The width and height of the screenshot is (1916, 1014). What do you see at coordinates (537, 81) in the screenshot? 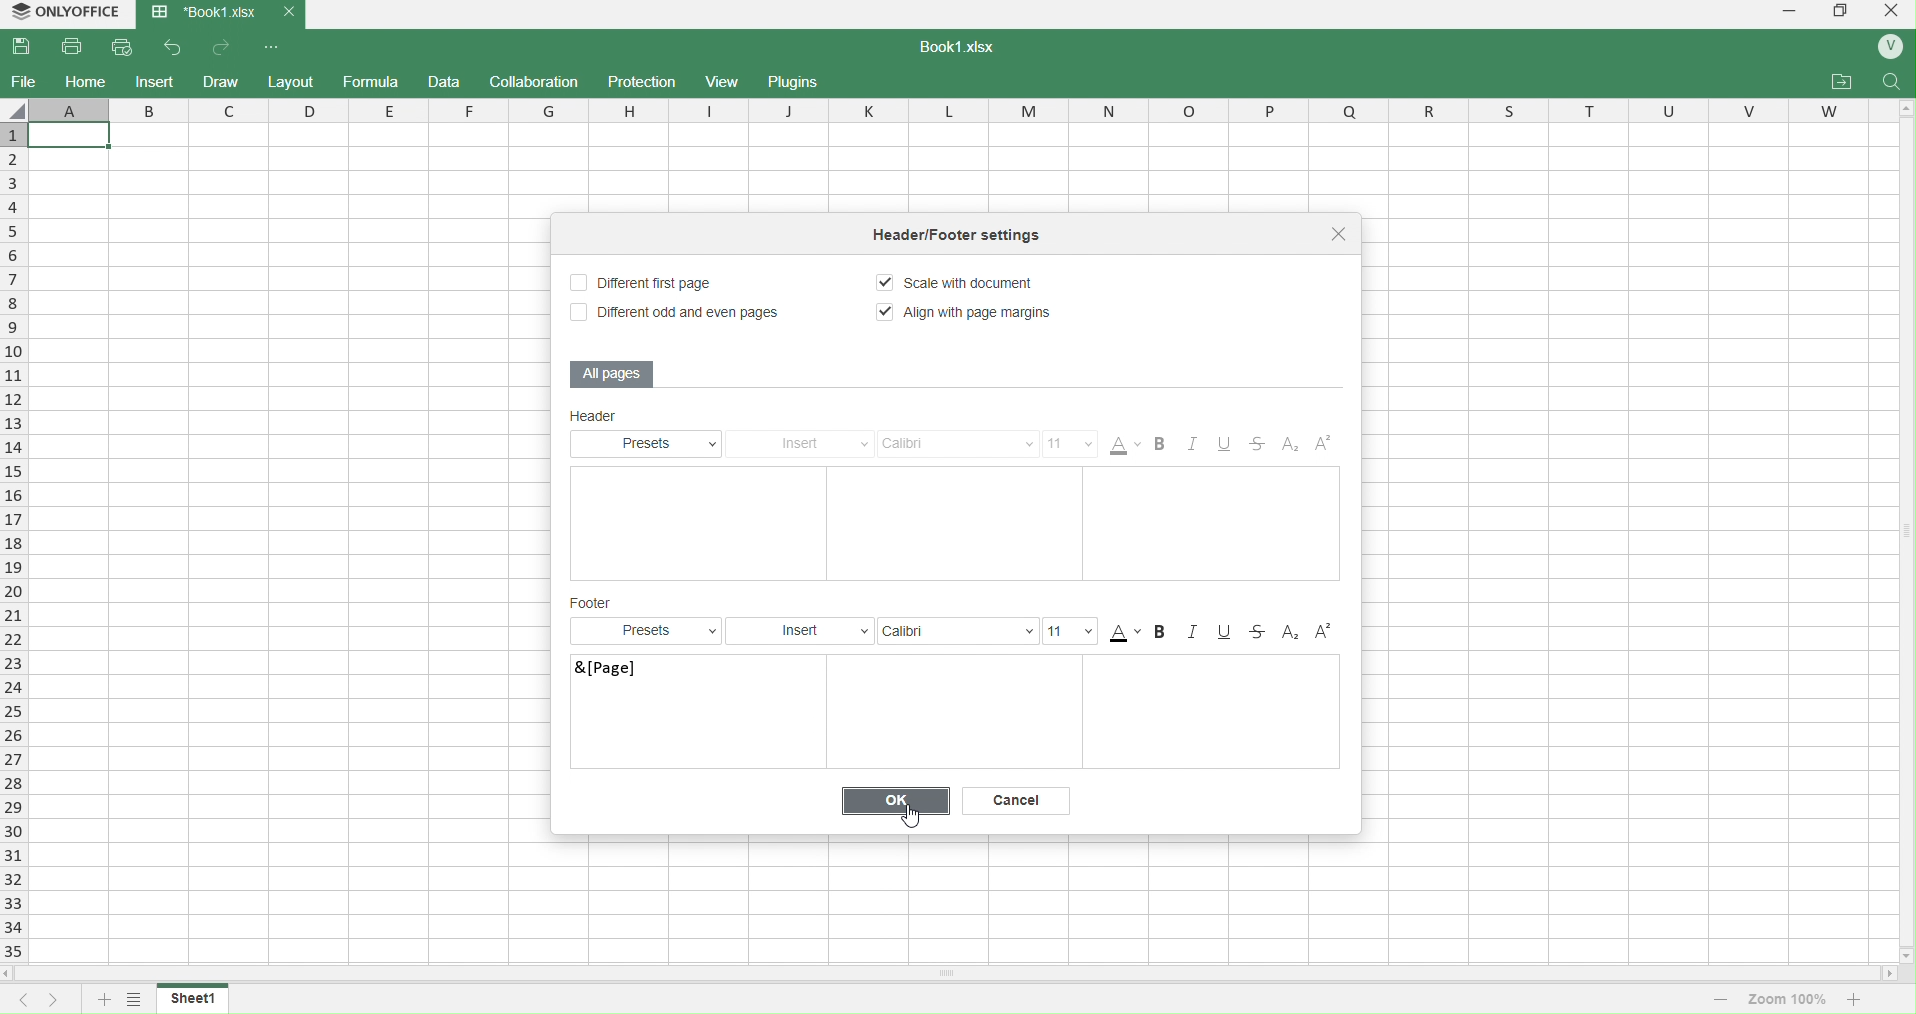
I see `collaboration` at bounding box center [537, 81].